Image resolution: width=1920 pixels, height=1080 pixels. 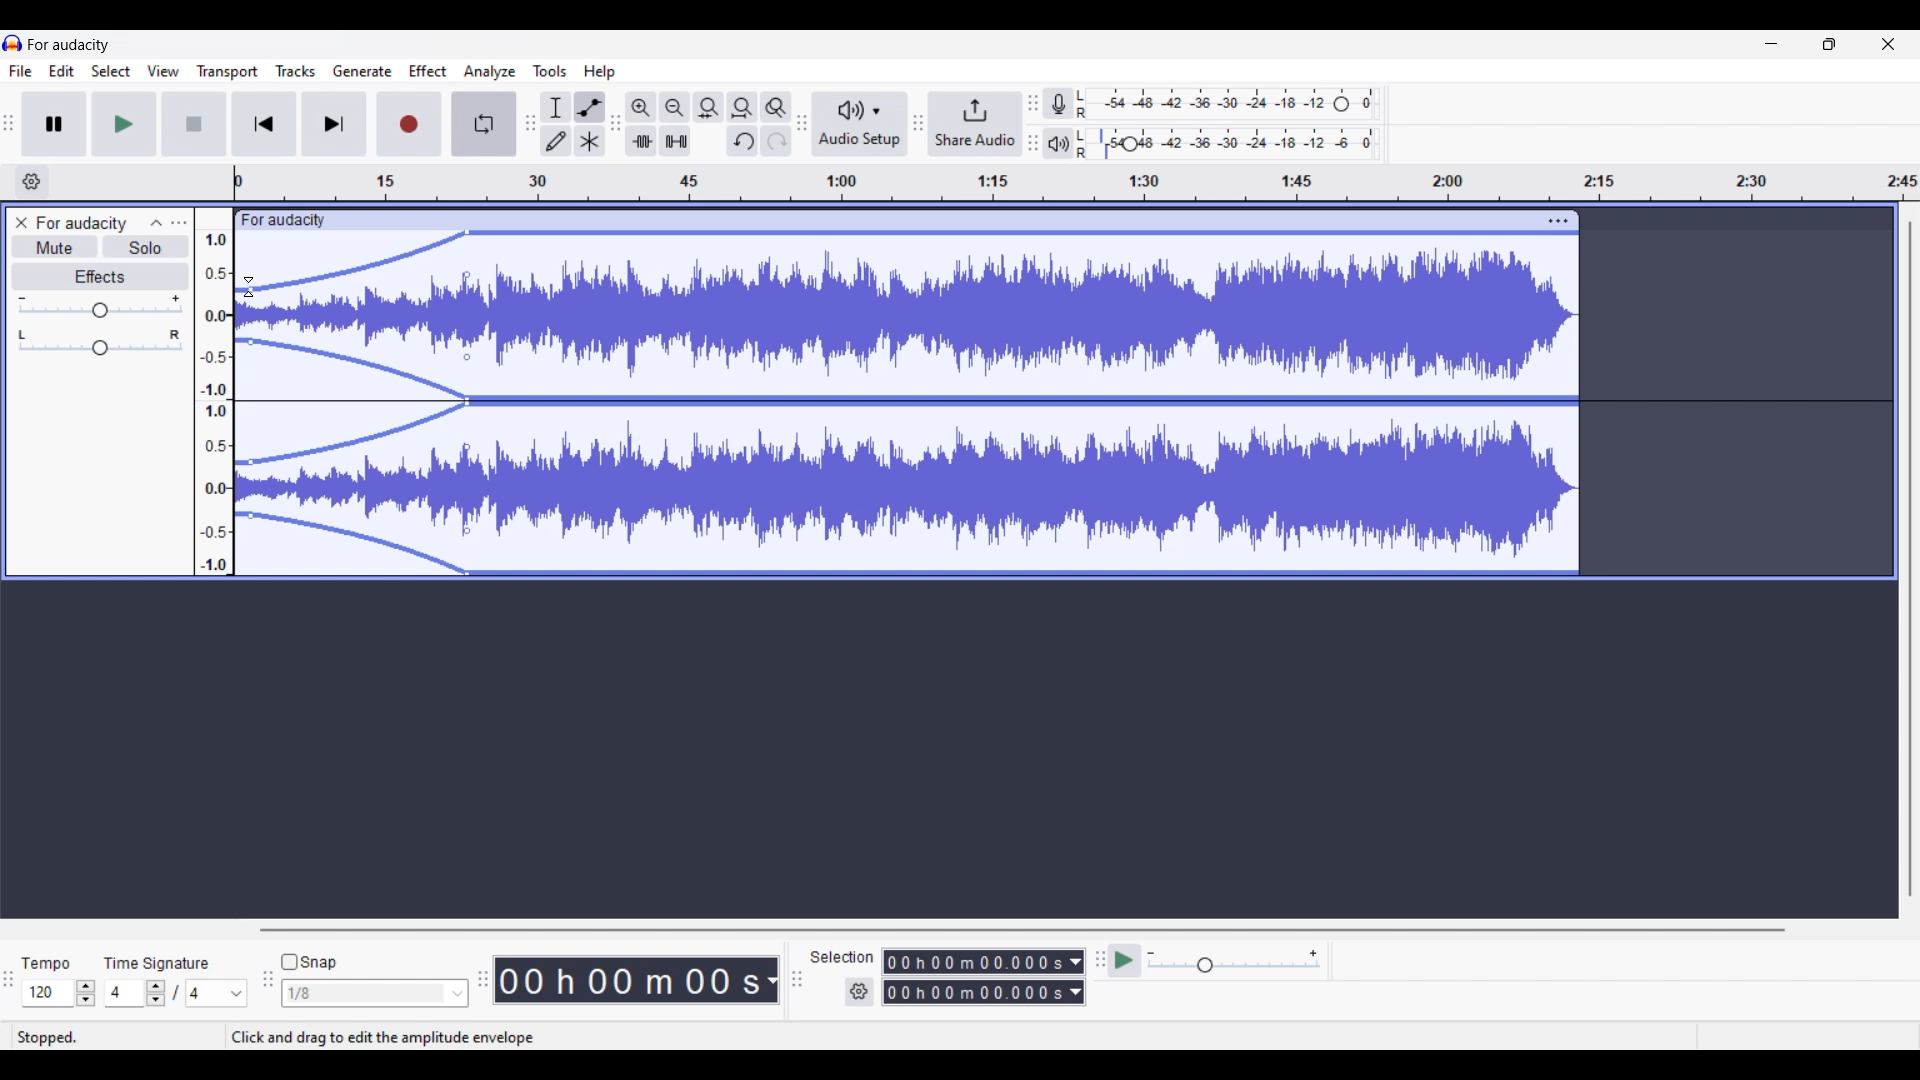 What do you see at coordinates (432, 1038) in the screenshot?
I see `Click and drag to edit the amplitude envelope (Esc to cancel)` at bounding box center [432, 1038].